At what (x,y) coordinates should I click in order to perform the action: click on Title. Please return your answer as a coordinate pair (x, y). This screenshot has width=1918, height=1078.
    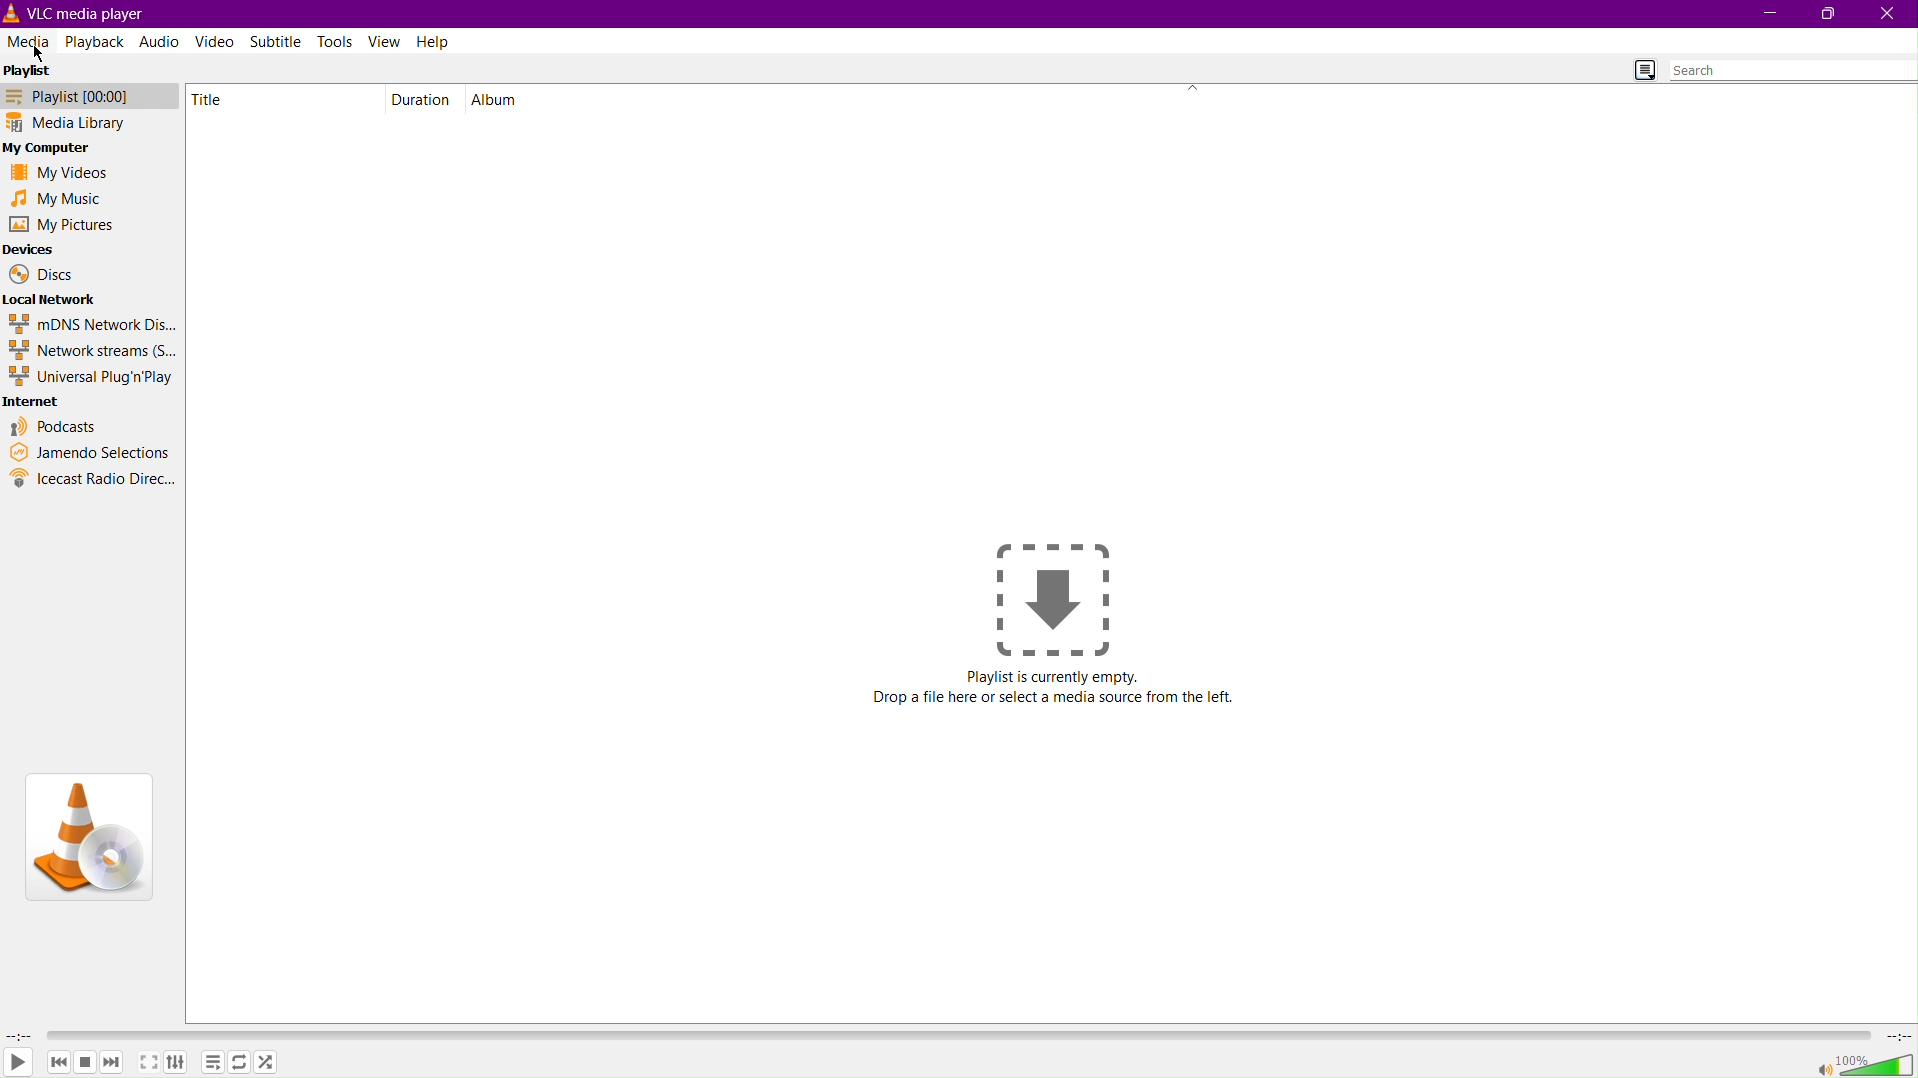
    Looking at the image, I should click on (219, 99).